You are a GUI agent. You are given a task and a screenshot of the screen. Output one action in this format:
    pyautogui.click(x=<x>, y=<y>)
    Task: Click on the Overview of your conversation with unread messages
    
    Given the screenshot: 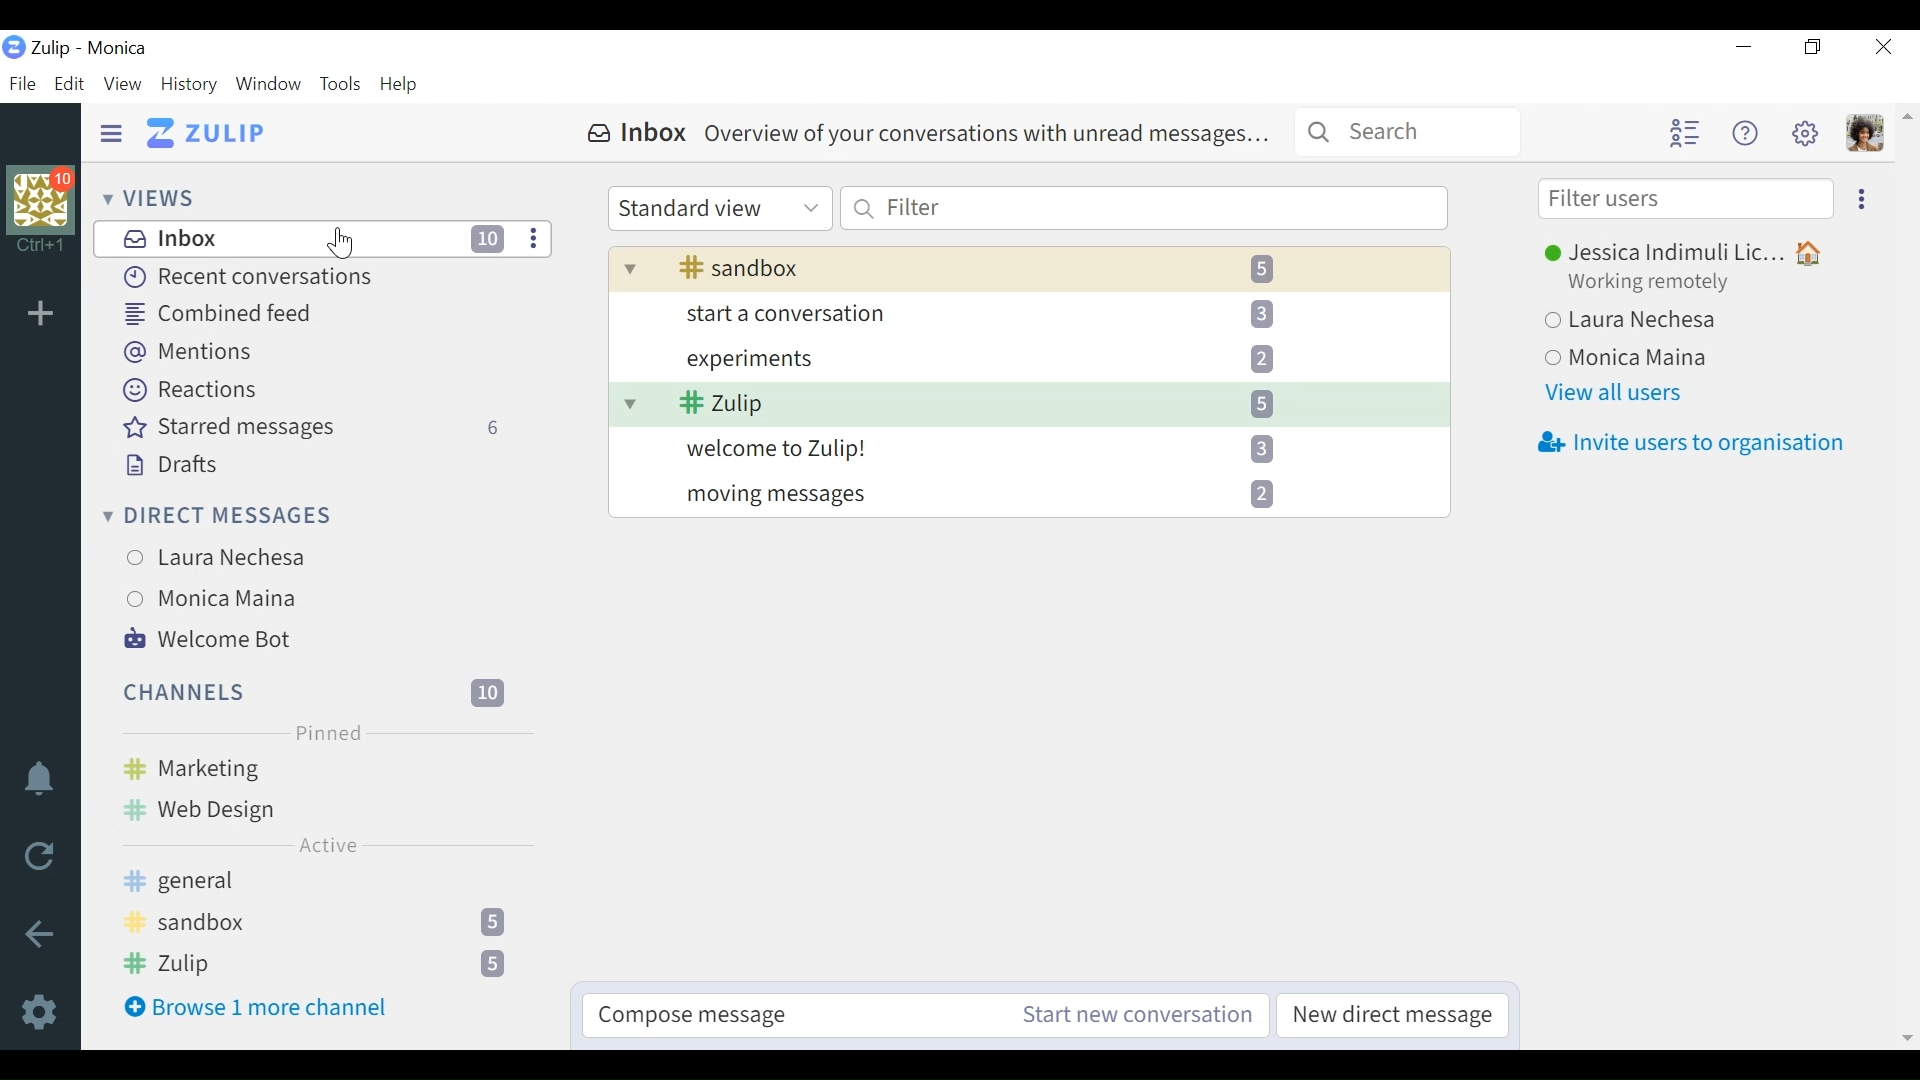 What is the action you would take?
    pyautogui.click(x=1028, y=311)
    